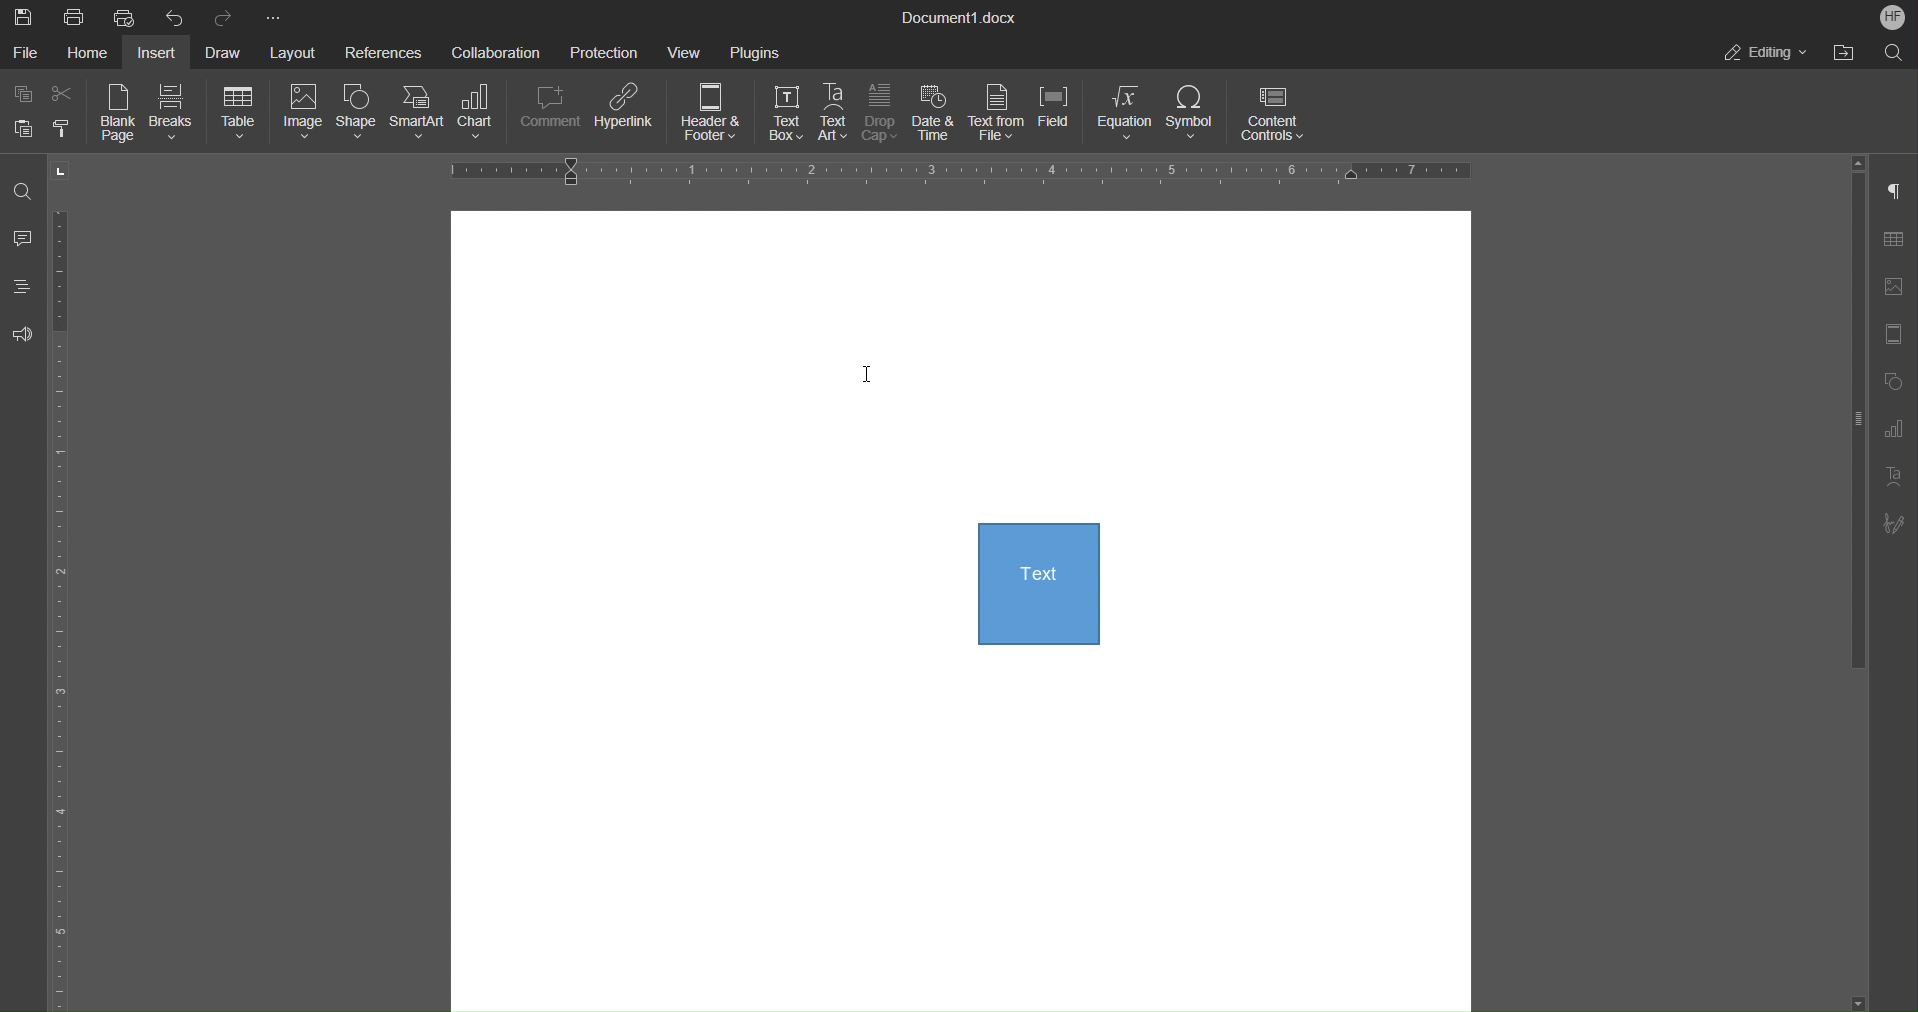 Image resolution: width=1918 pixels, height=1012 pixels. Describe the element at coordinates (174, 115) in the screenshot. I see `Breaks` at that location.